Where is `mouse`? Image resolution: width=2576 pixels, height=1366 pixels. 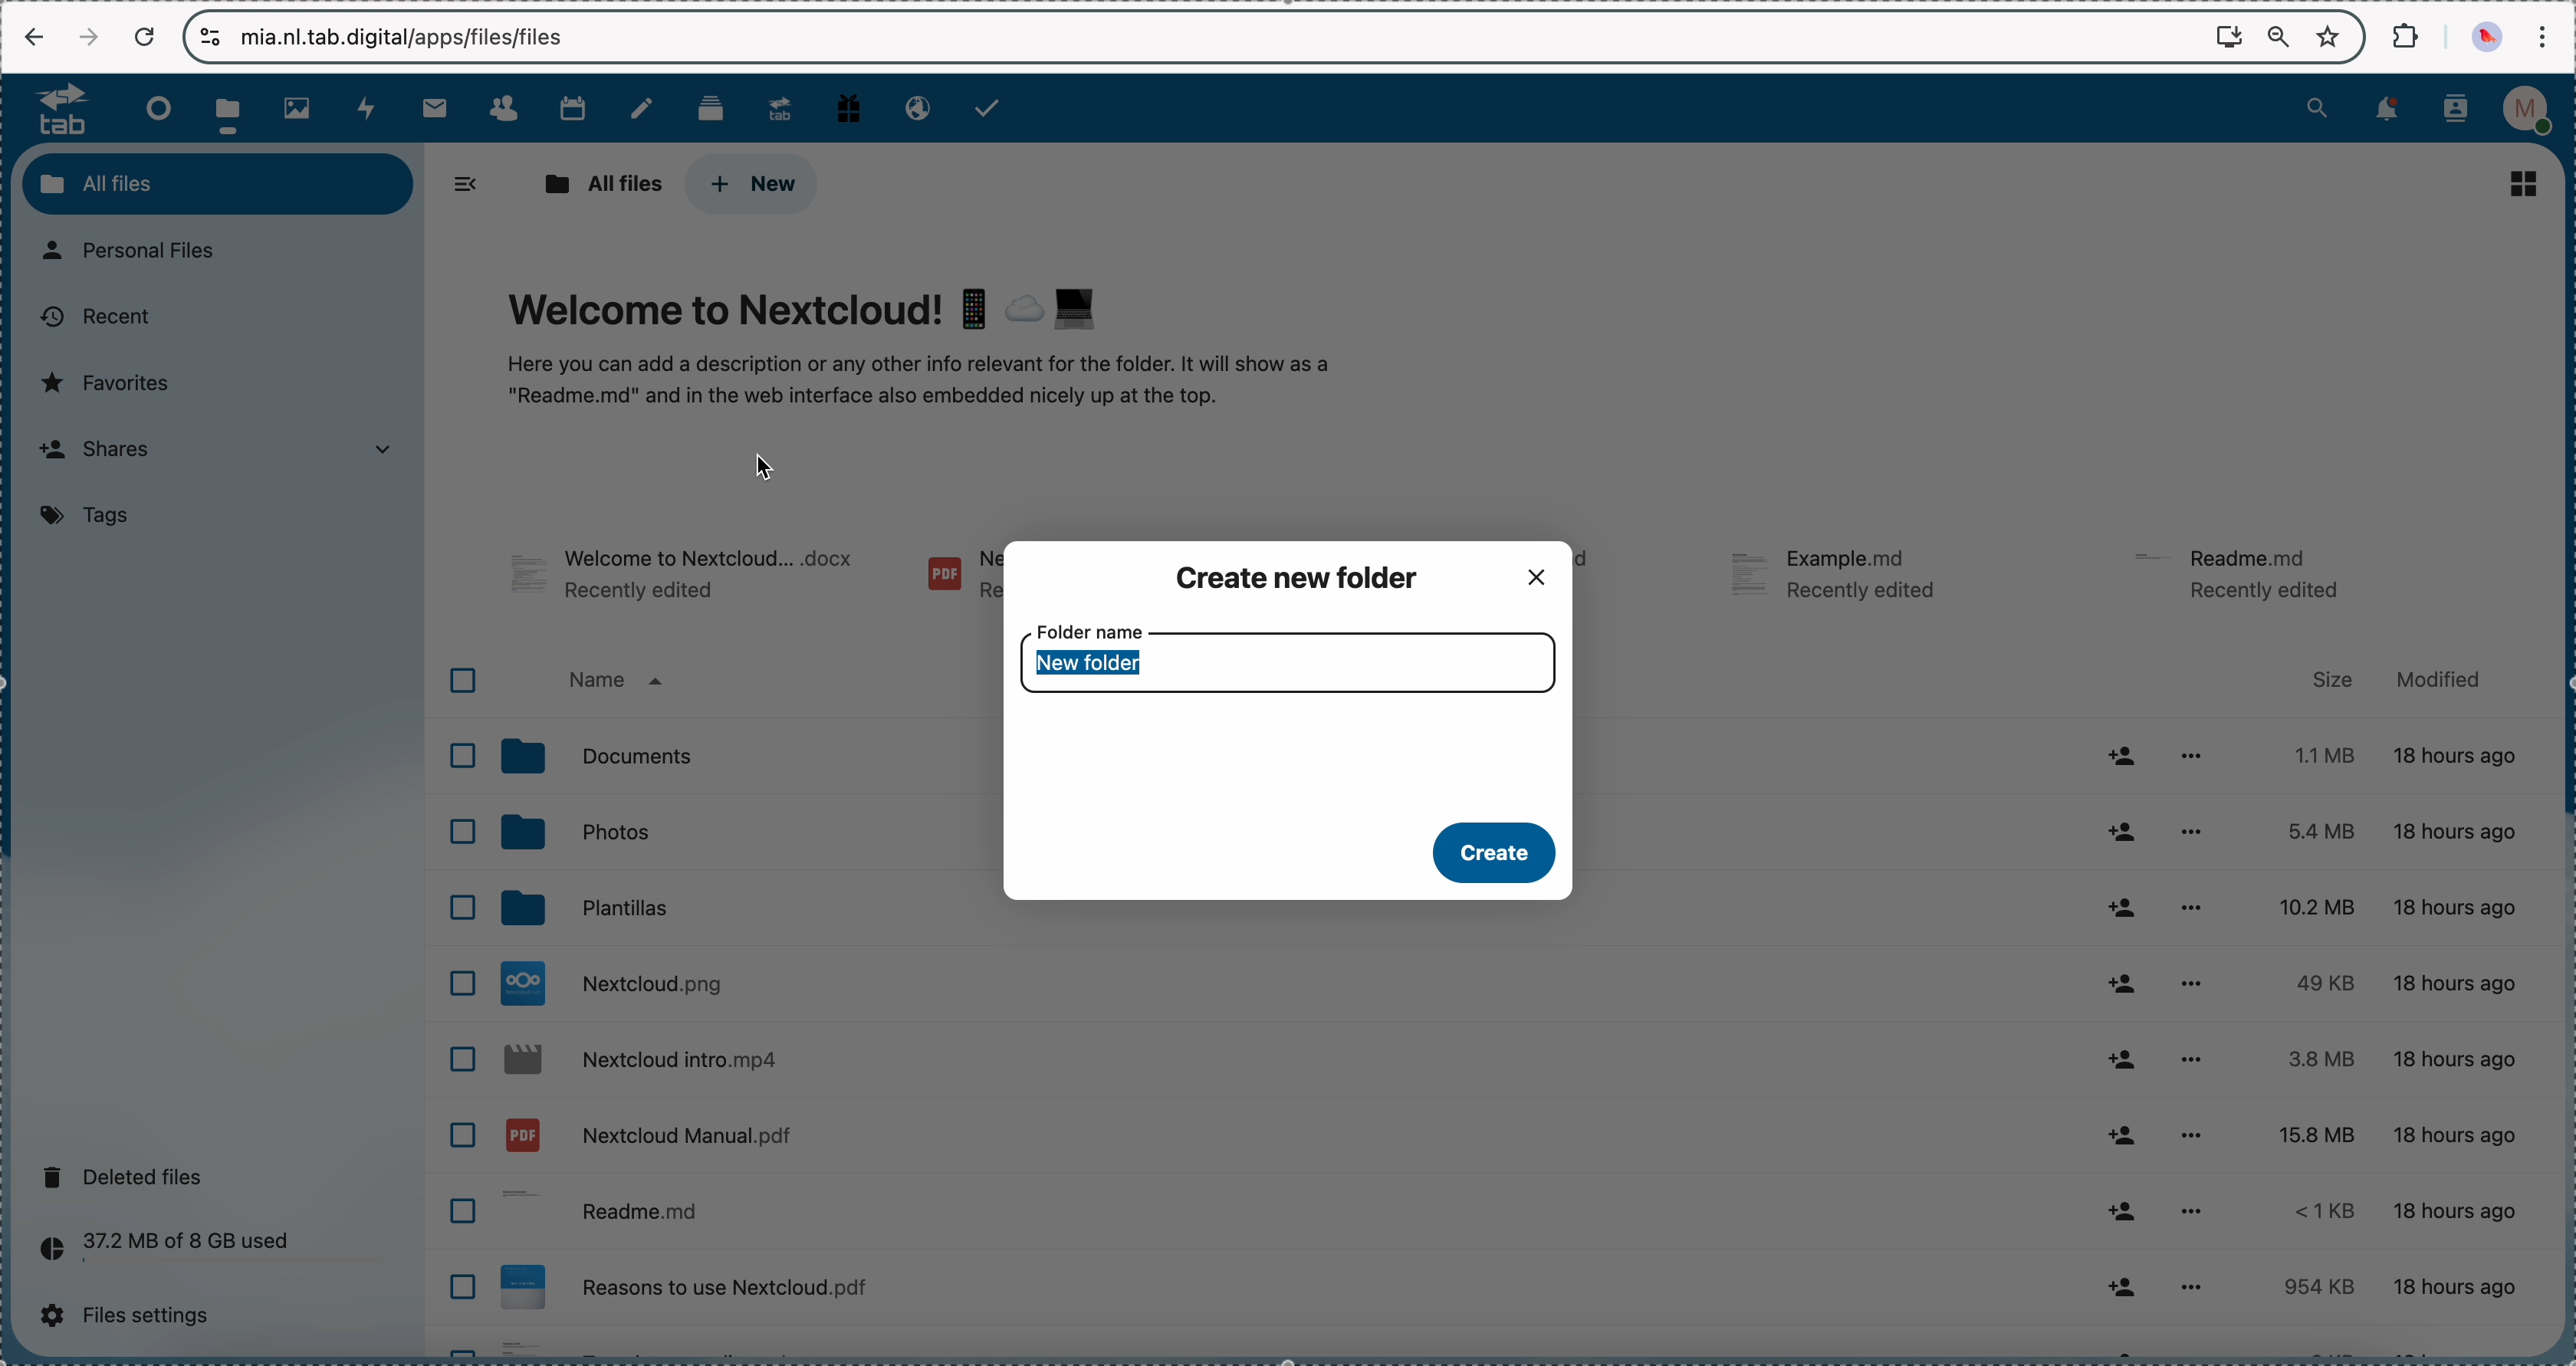
mouse is located at coordinates (766, 465).